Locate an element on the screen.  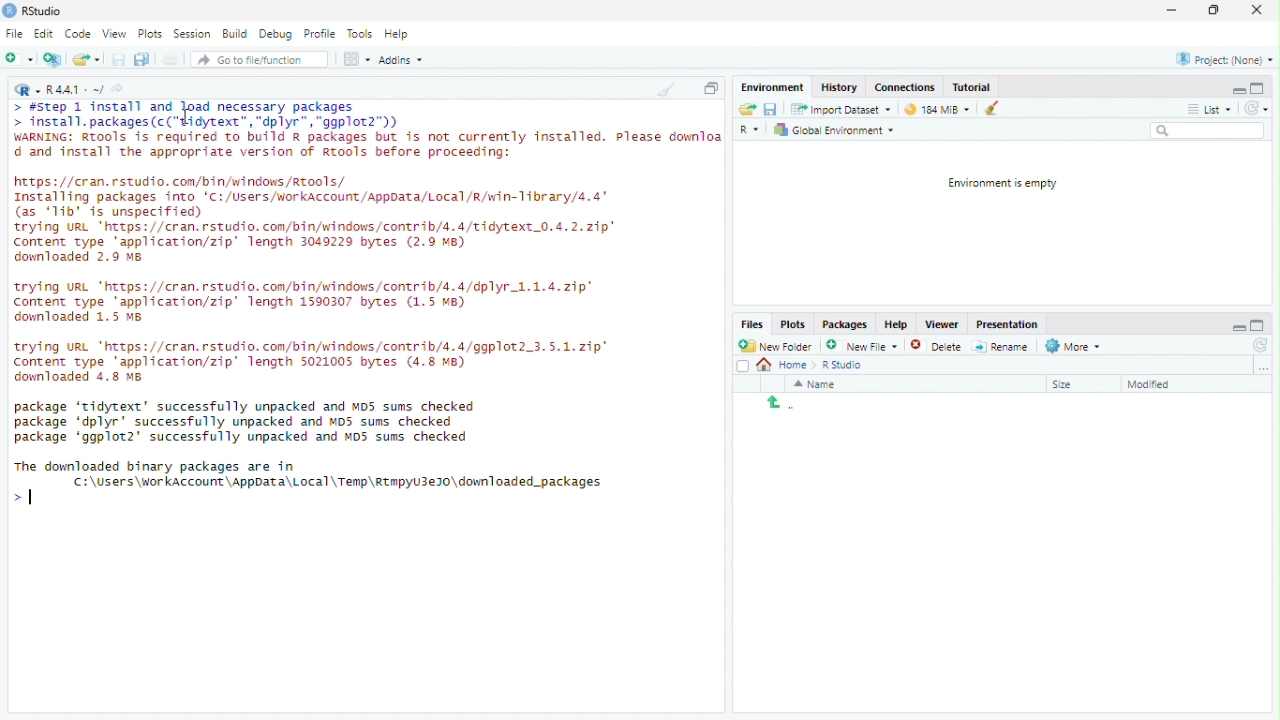
Save all tabs is located at coordinates (141, 58).